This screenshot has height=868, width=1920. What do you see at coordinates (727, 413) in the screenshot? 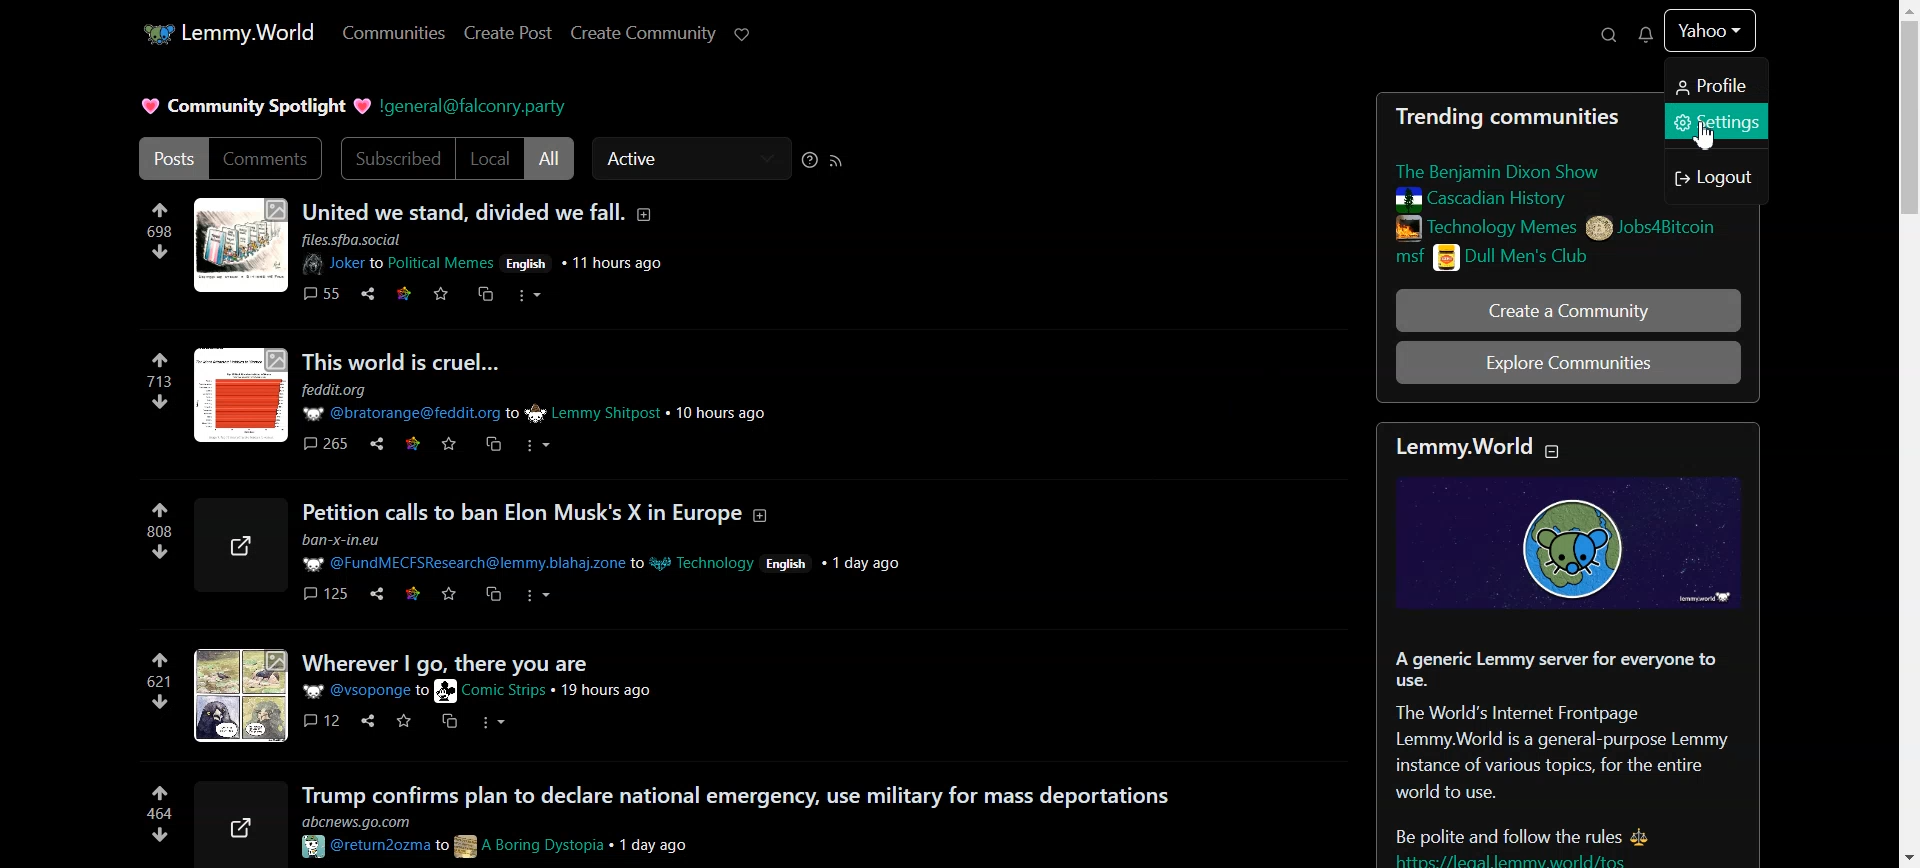
I see `10 hours ago` at bounding box center [727, 413].